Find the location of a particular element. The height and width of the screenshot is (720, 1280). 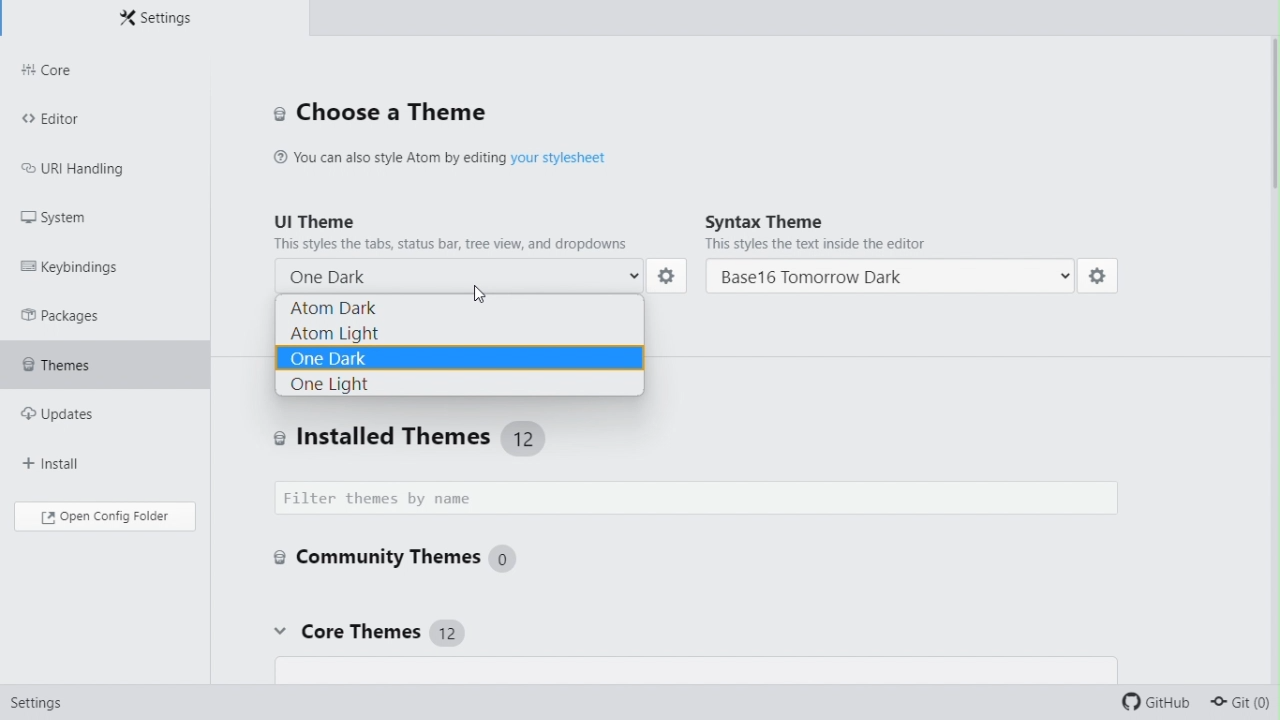

settings is located at coordinates (669, 277).